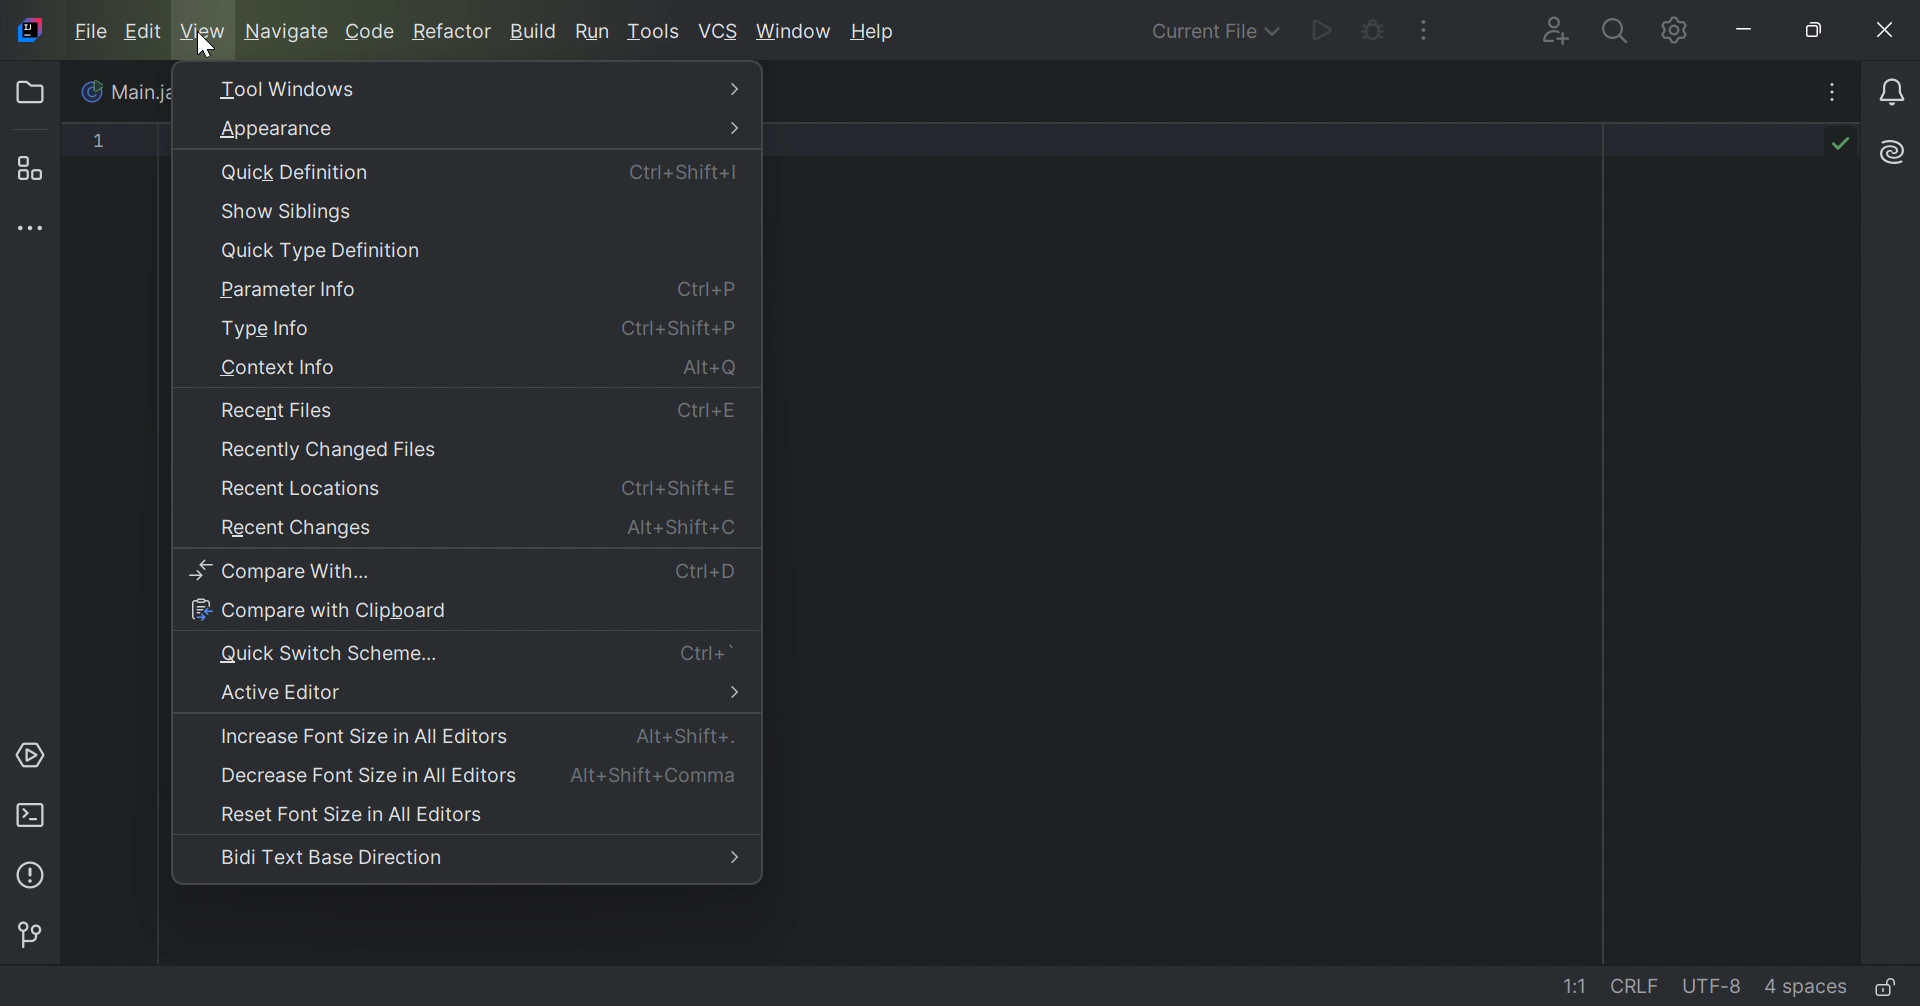 Image resolution: width=1920 pixels, height=1006 pixels. I want to click on Tools, so click(654, 30).